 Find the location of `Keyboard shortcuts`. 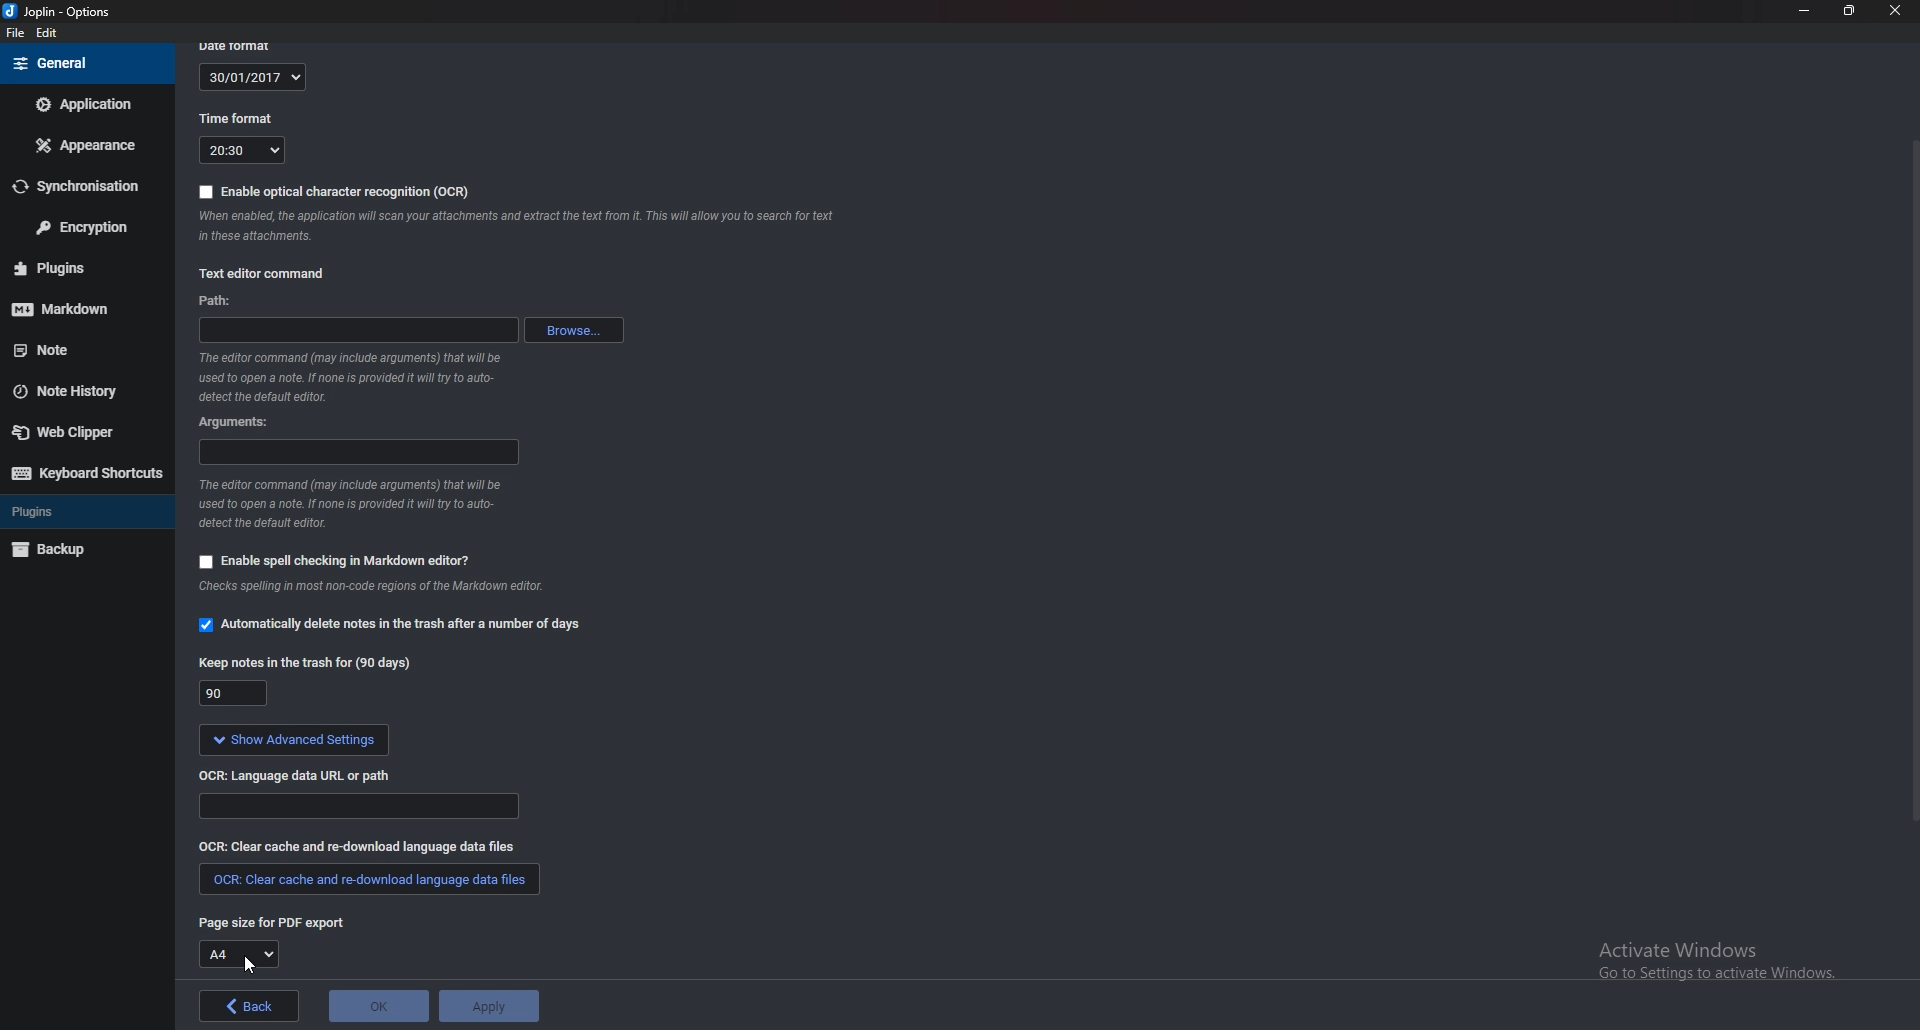

Keyboard shortcuts is located at coordinates (84, 474).